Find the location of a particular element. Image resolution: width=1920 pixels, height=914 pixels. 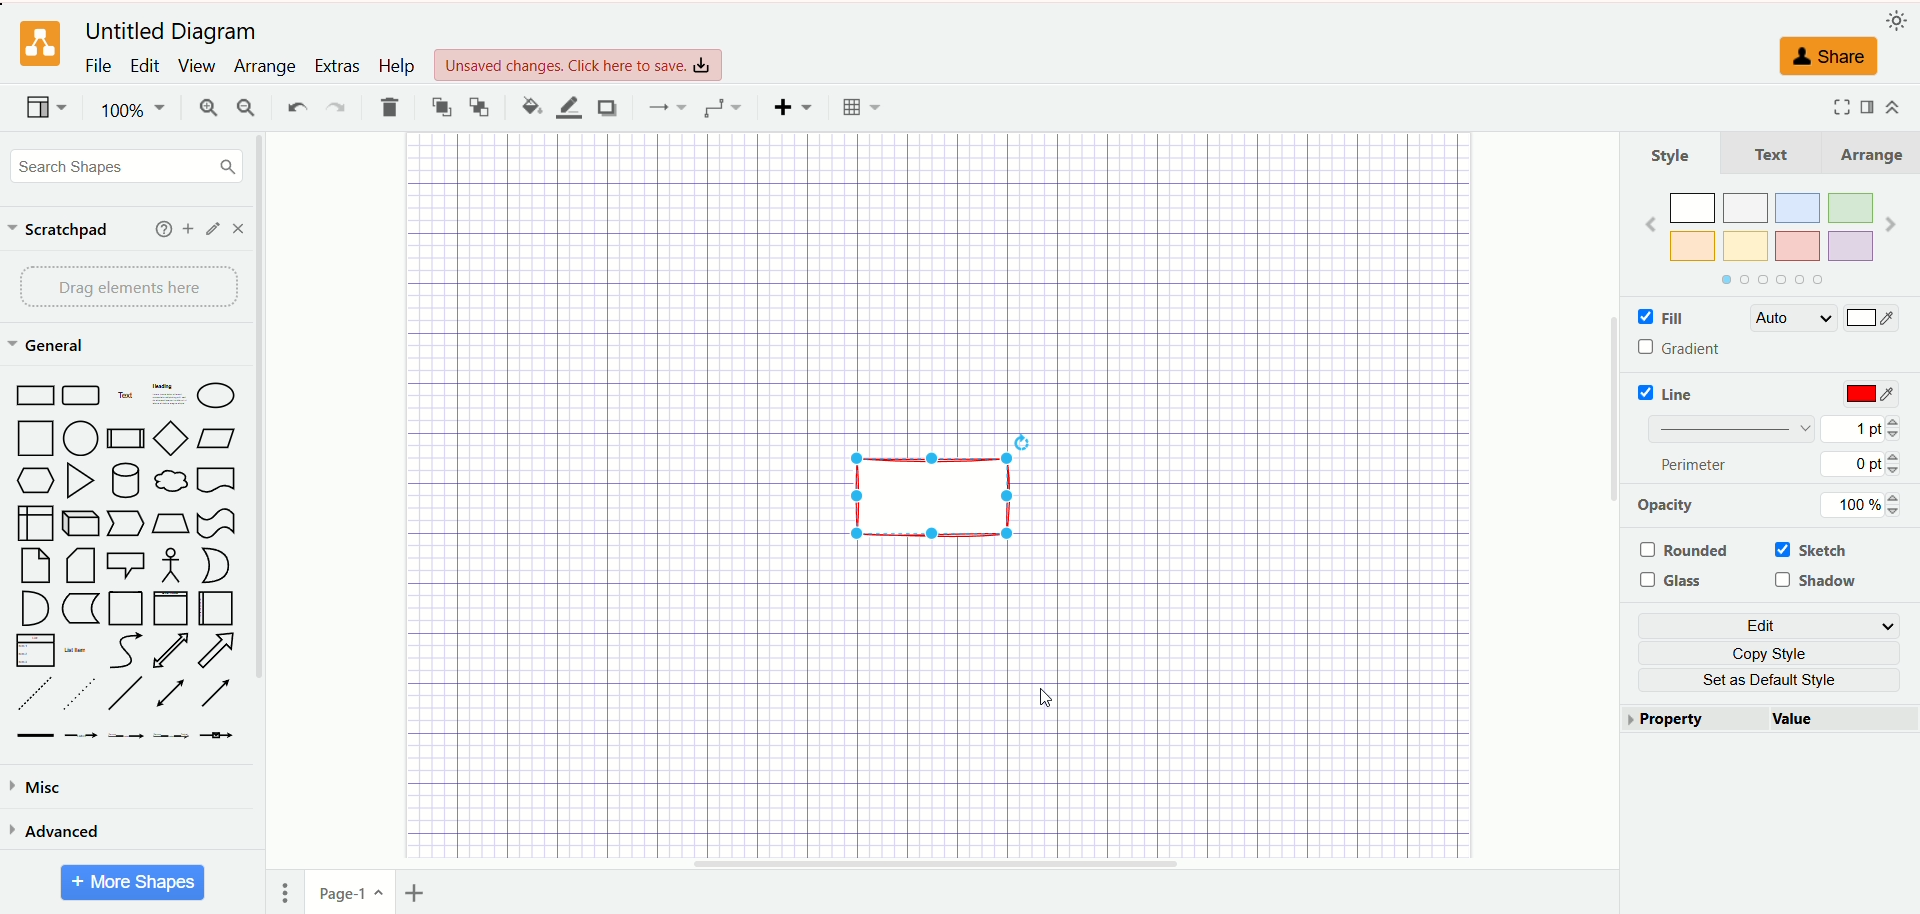

scratchpad is located at coordinates (59, 231).